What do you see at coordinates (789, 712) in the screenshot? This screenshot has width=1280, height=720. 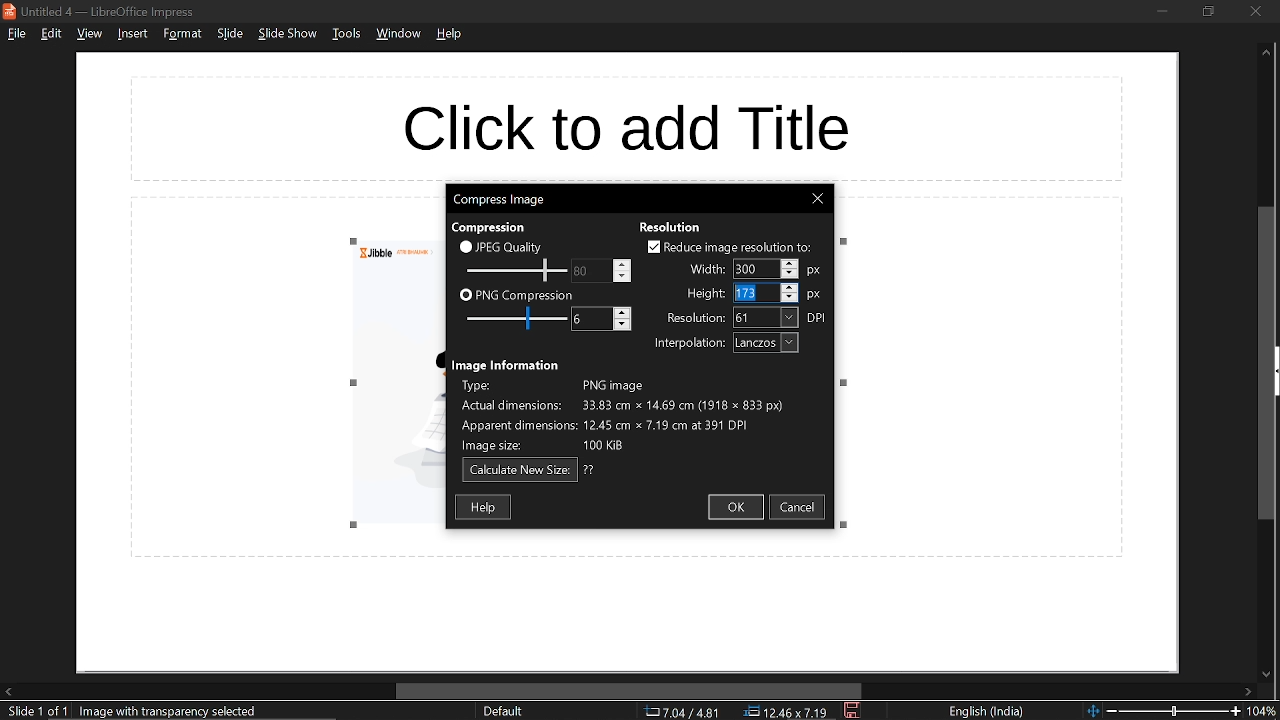 I see `location` at bounding box center [789, 712].